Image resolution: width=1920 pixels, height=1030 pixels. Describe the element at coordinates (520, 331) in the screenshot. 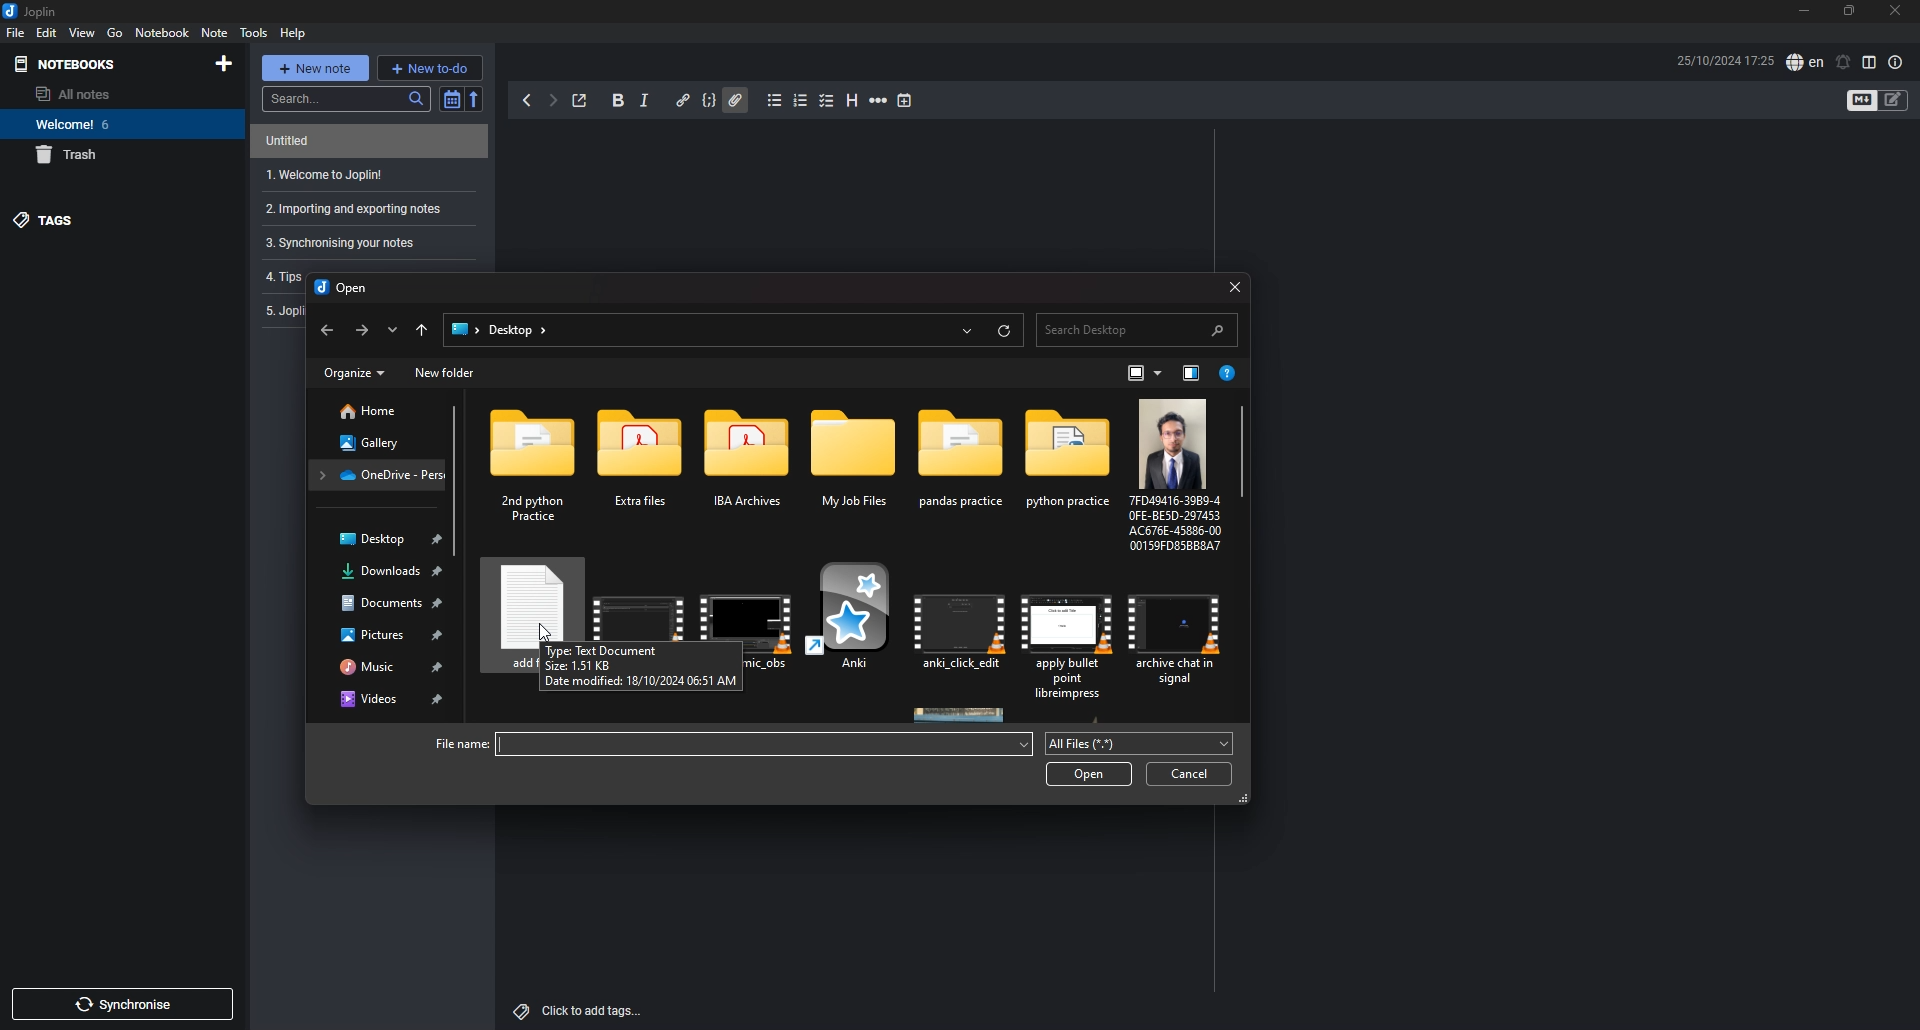

I see `desktop` at that location.